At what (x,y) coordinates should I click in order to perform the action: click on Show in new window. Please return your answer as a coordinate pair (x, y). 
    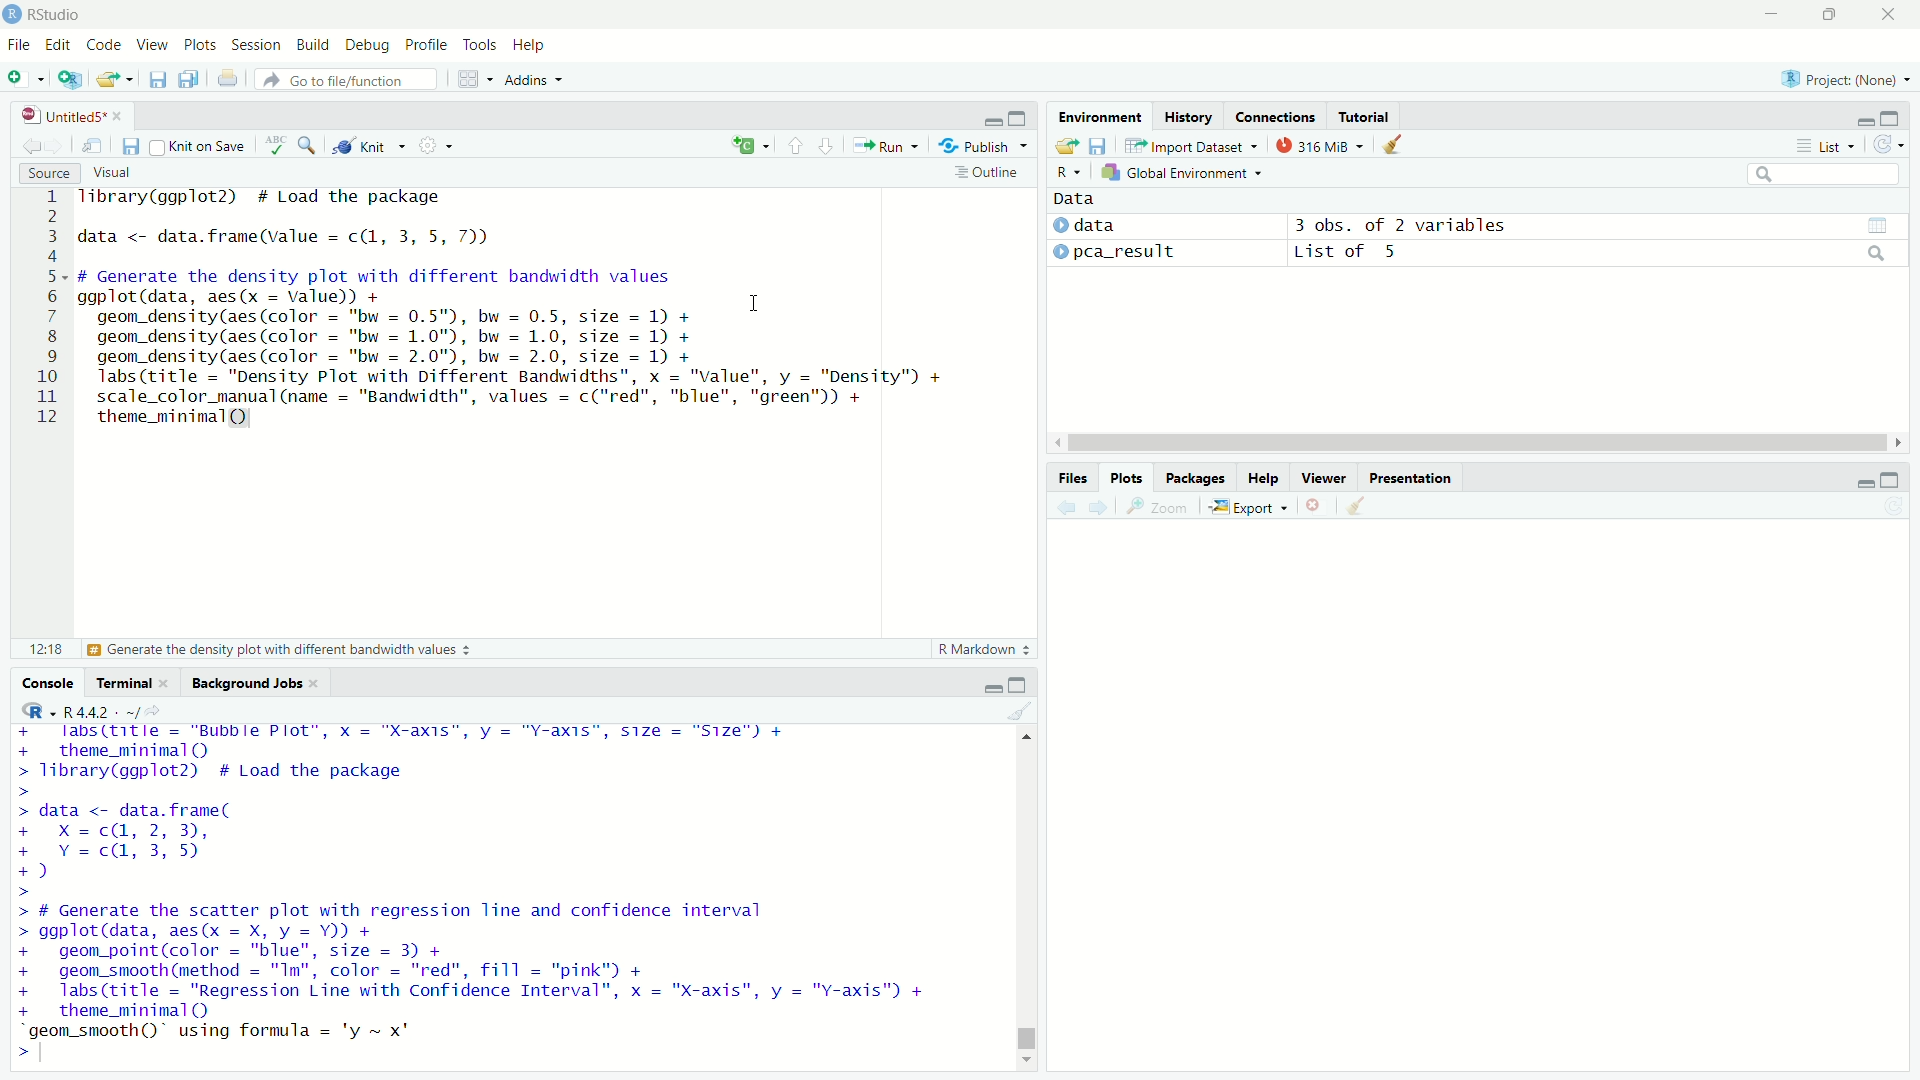
    Looking at the image, I should click on (92, 145).